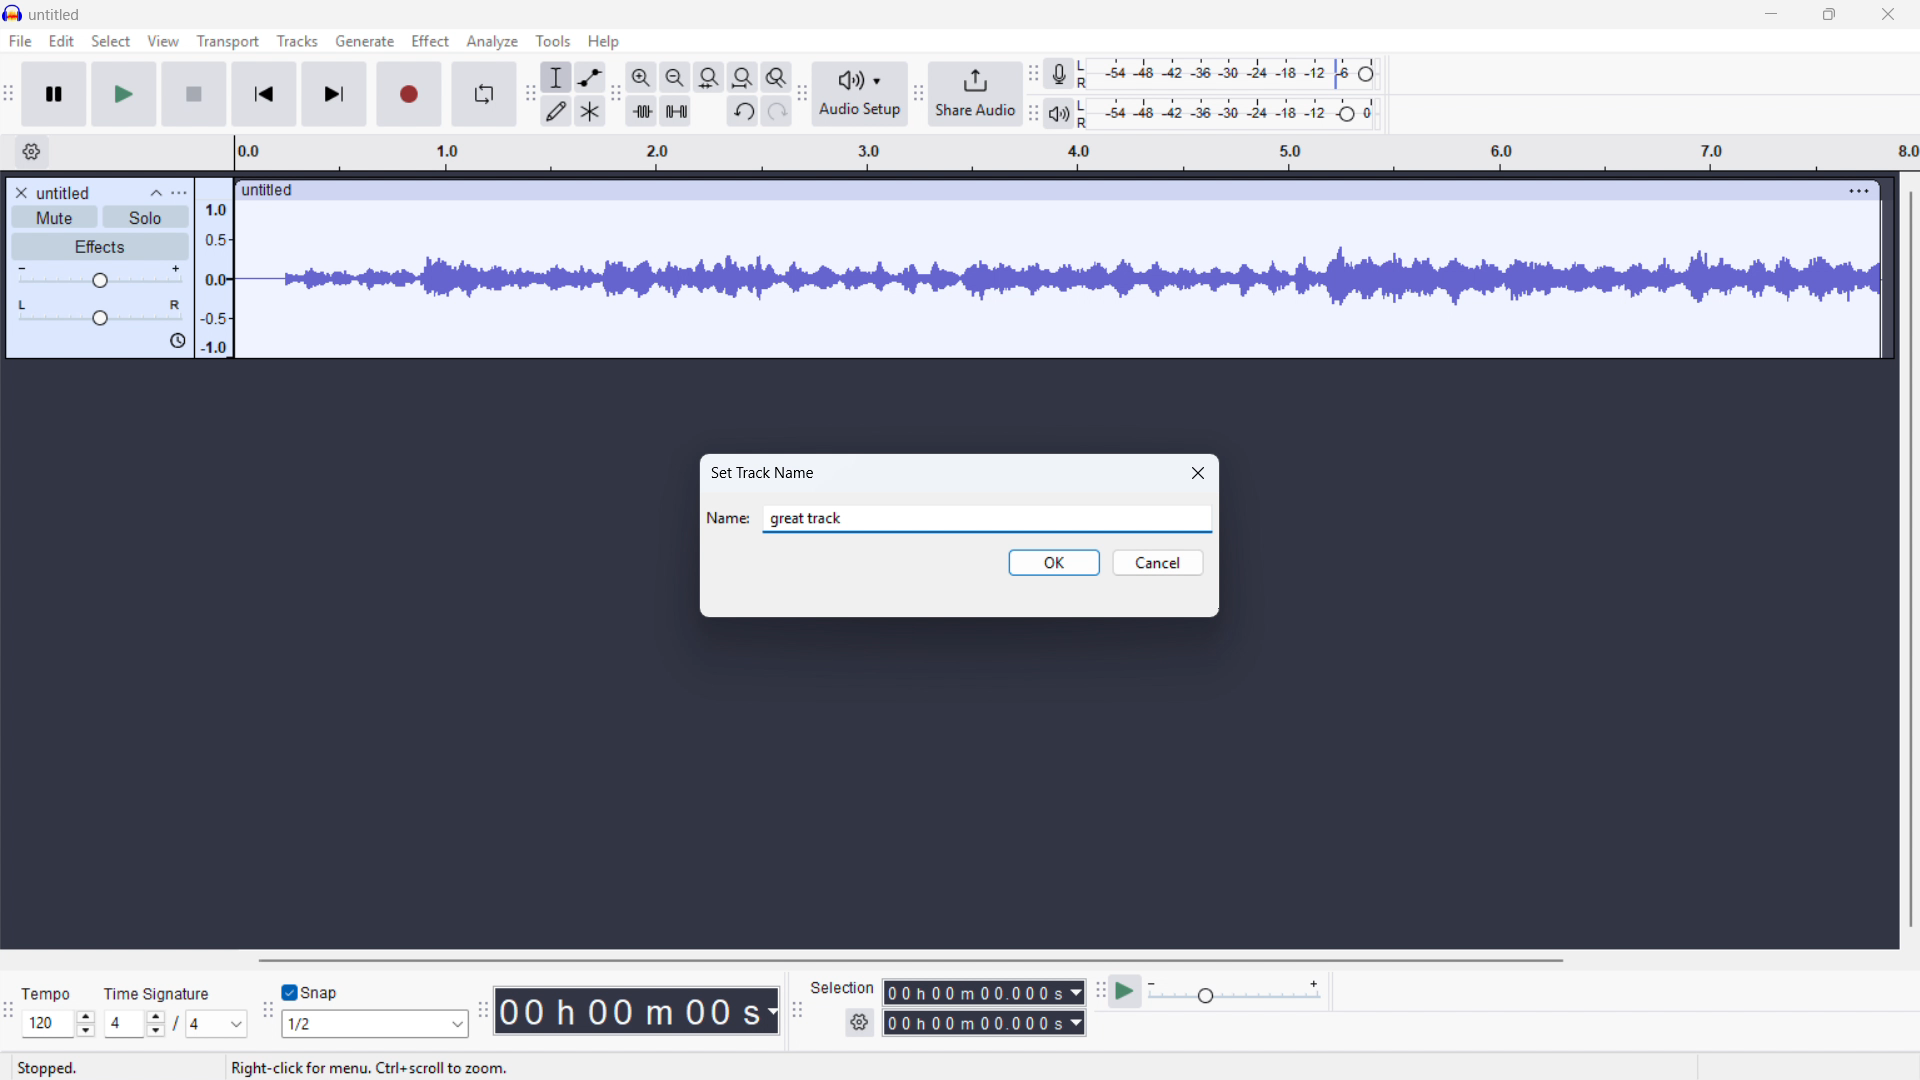  Describe the element at coordinates (777, 112) in the screenshot. I see `Redo` at that location.